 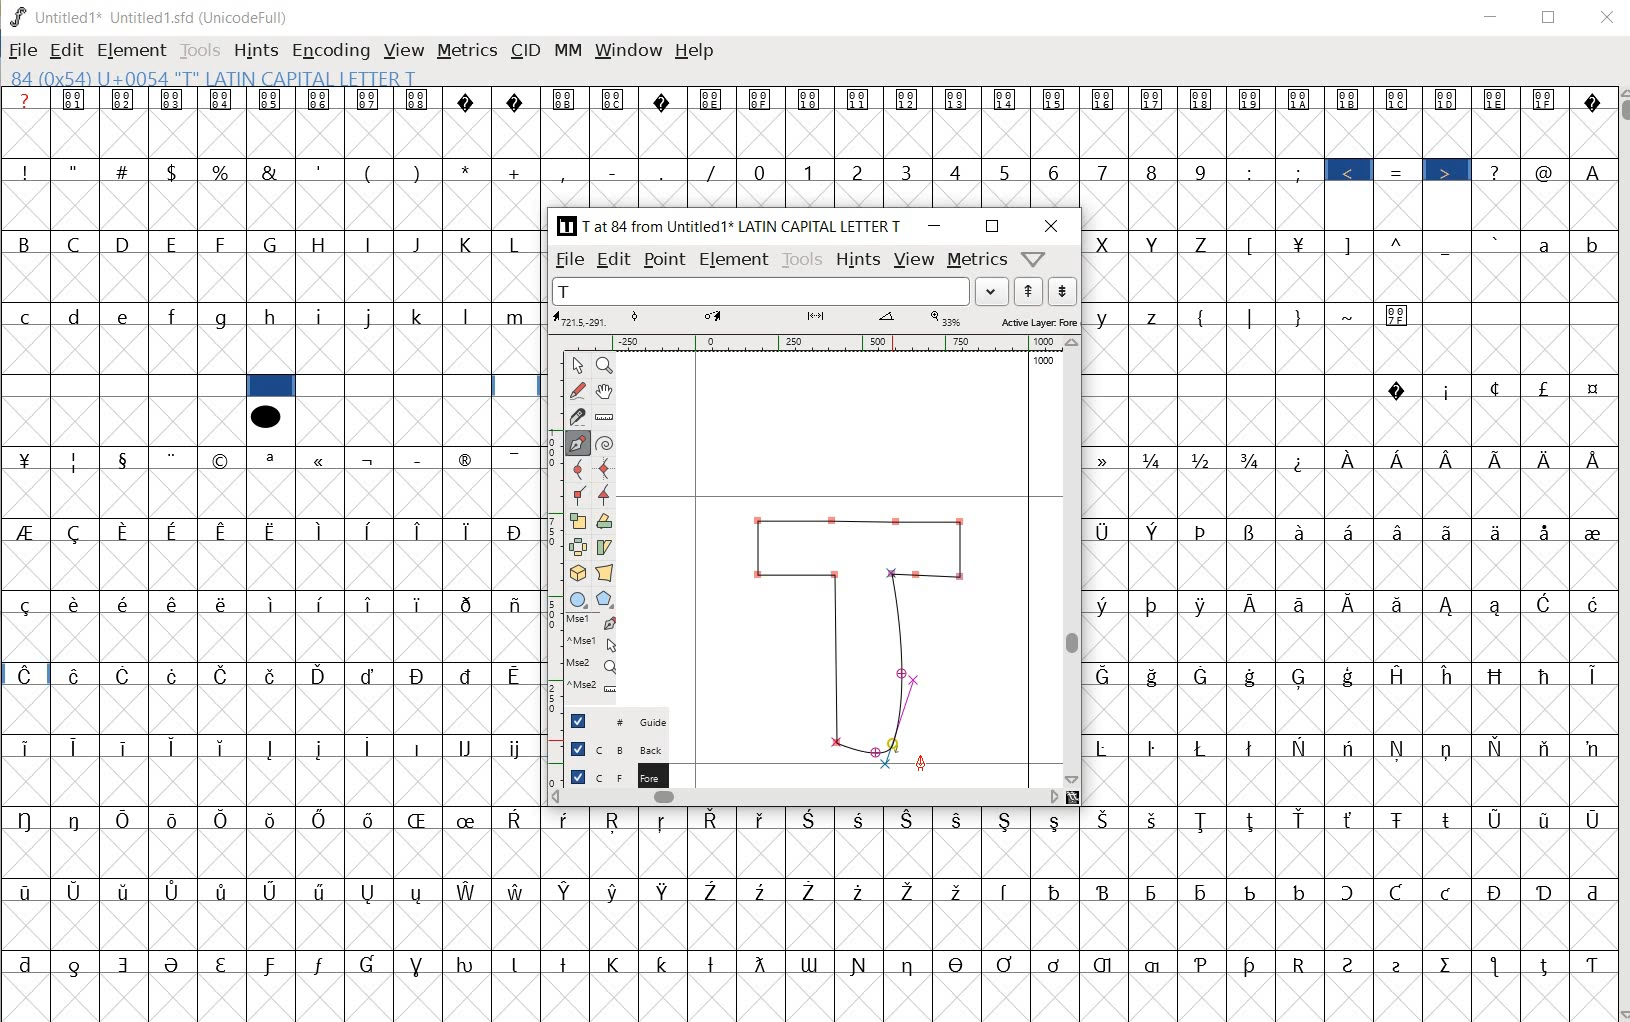 What do you see at coordinates (405, 49) in the screenshot?
I see `view` at bounding box center [405, 49].